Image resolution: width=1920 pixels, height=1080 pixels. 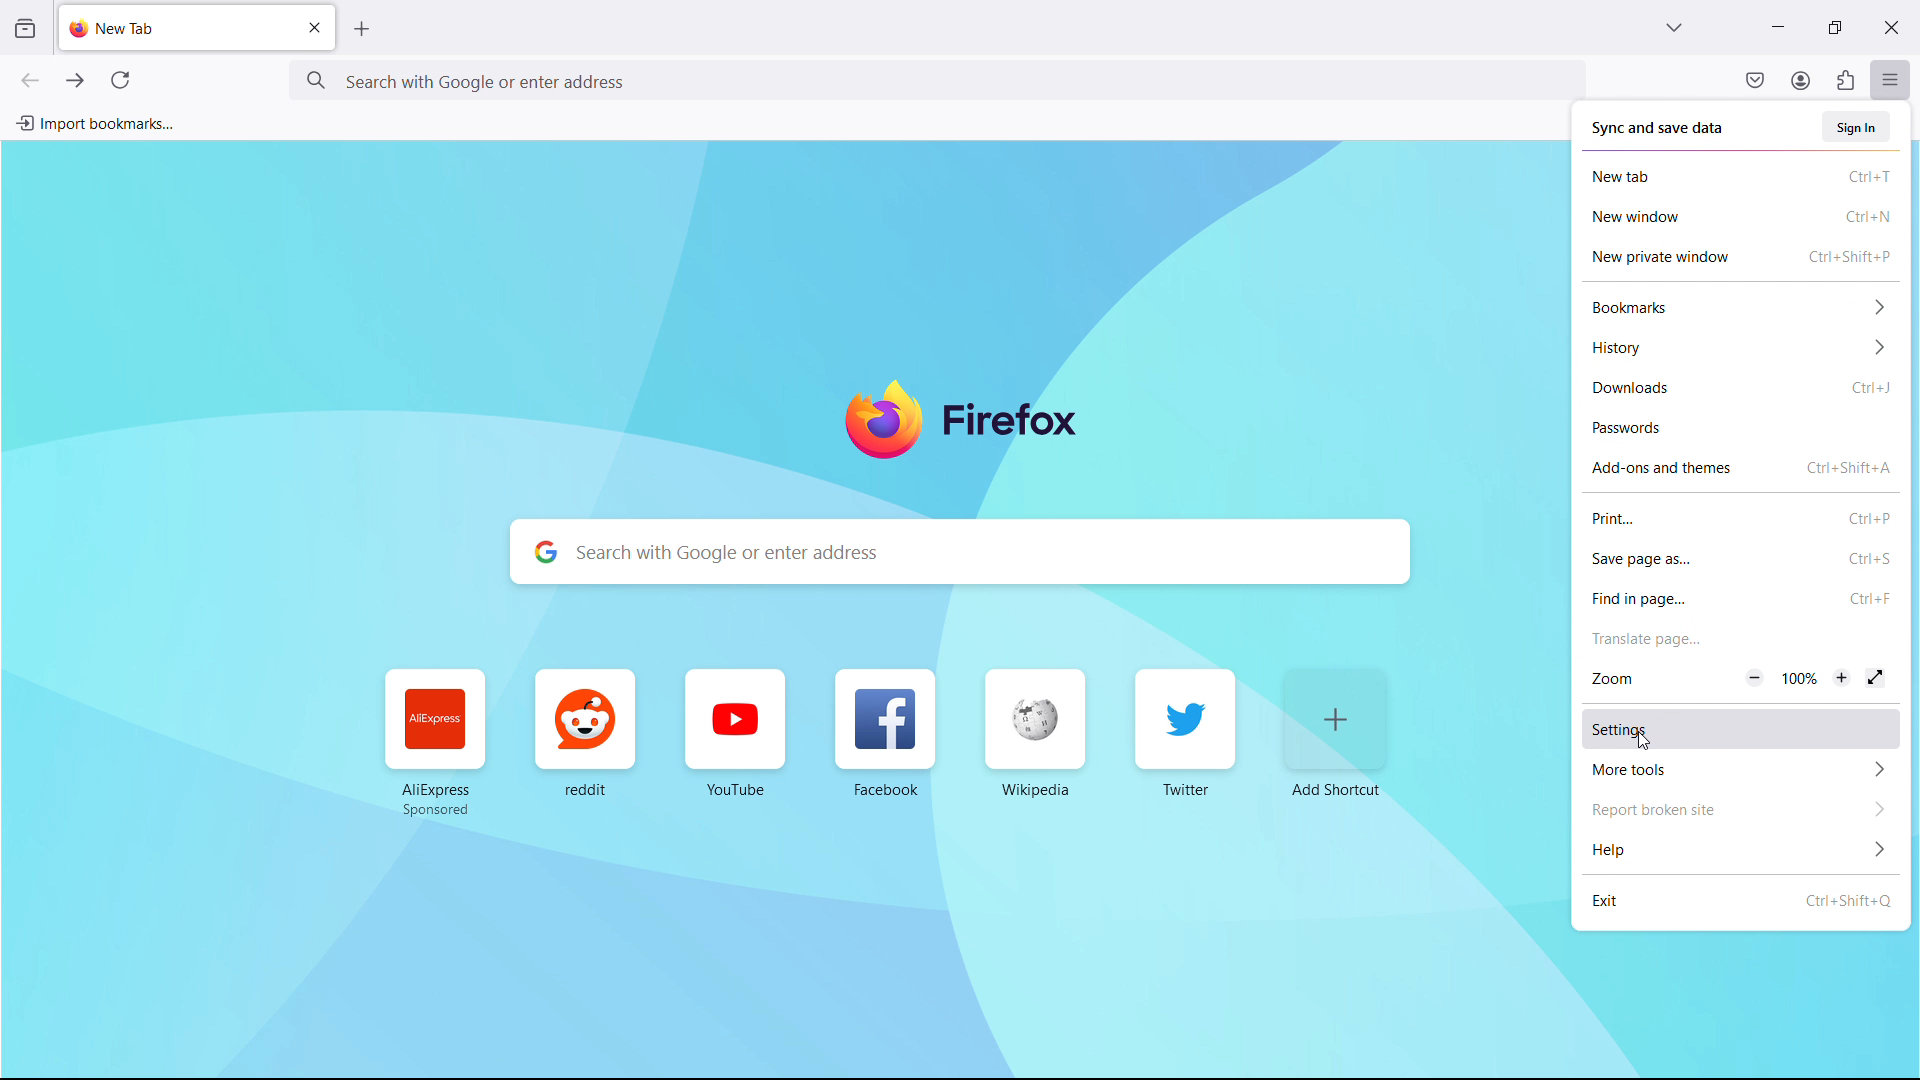 What do you see at coordinates (1659, 129) in the screenshot?
I see `sync and save data` at bounding box center [1659, 129].